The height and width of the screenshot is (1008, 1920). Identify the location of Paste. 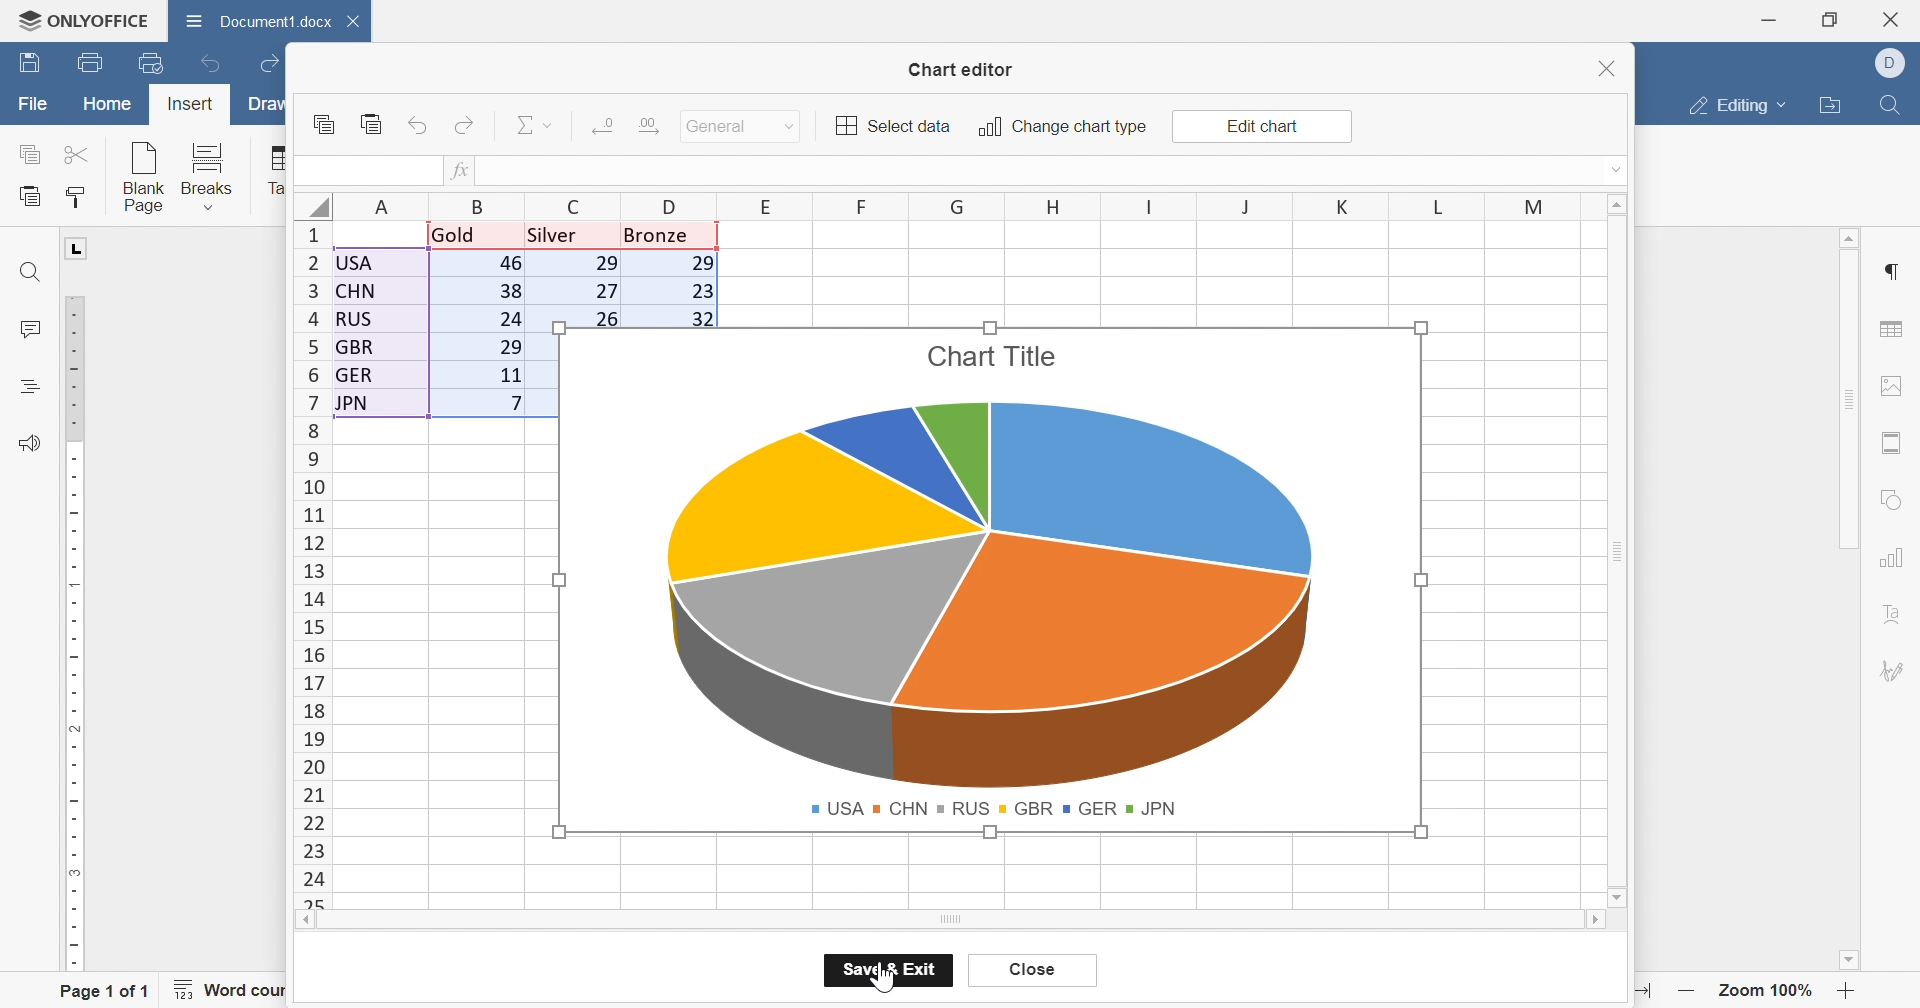
(33, 196).